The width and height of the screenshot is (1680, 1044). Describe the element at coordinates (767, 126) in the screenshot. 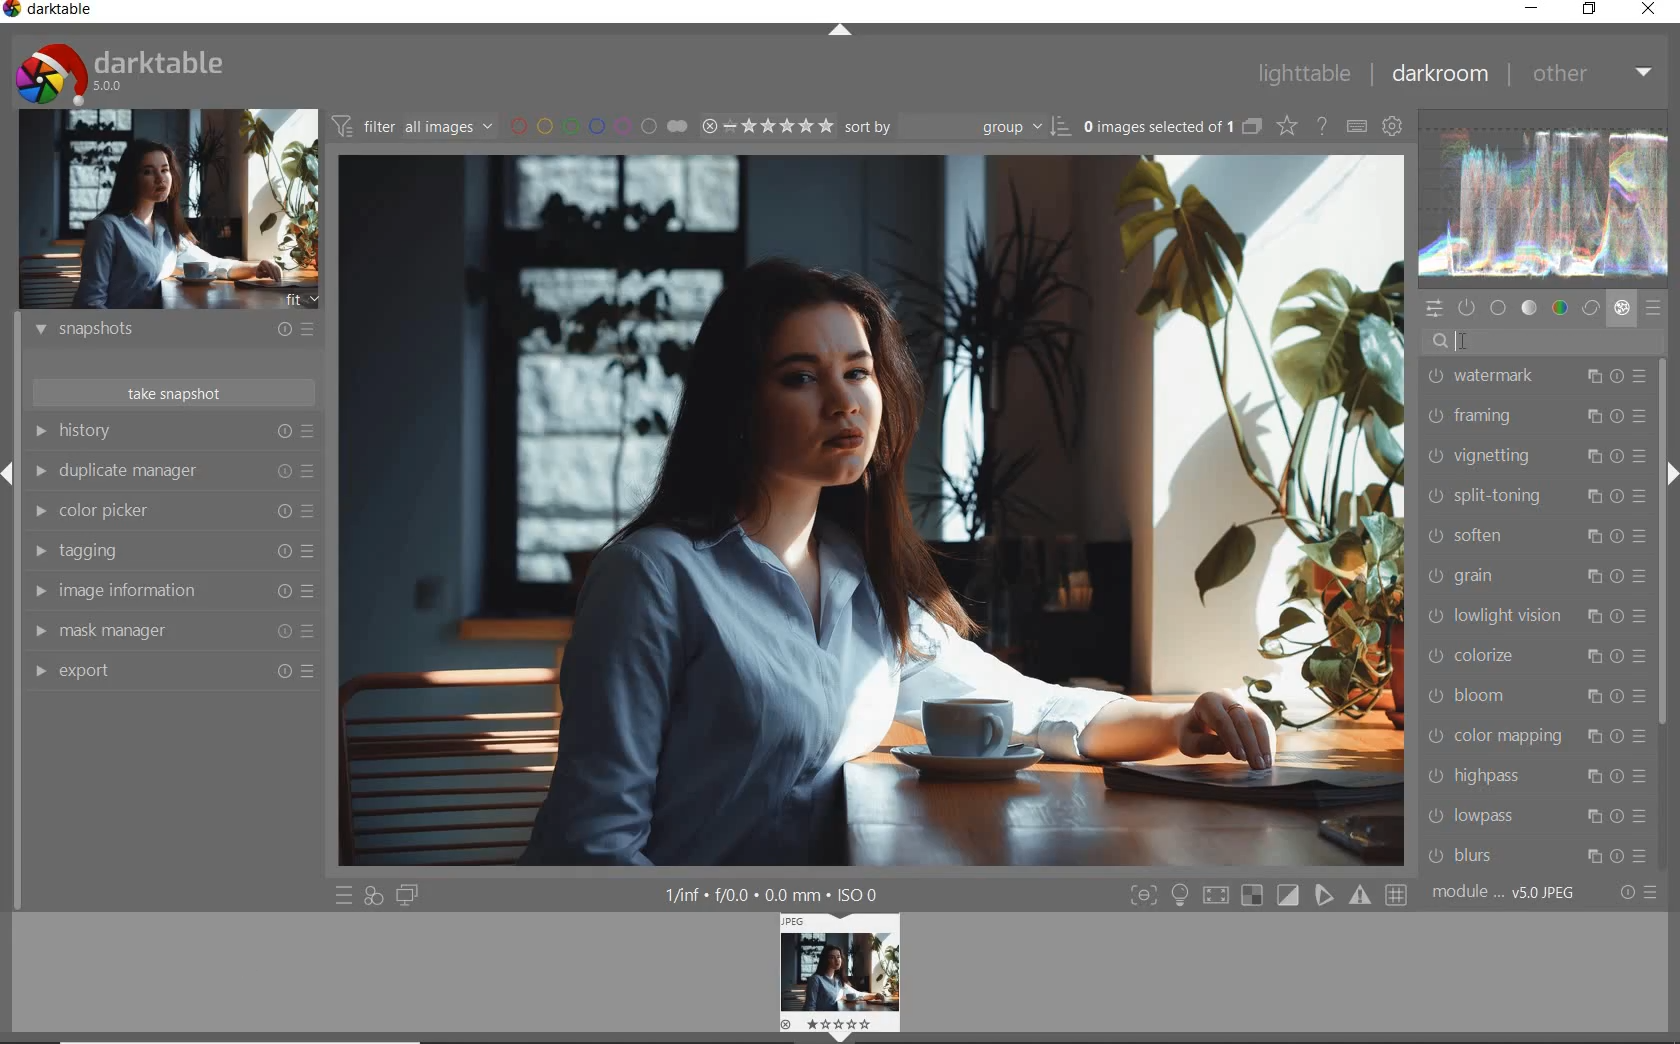

I see `range rating of selected images` at that location.